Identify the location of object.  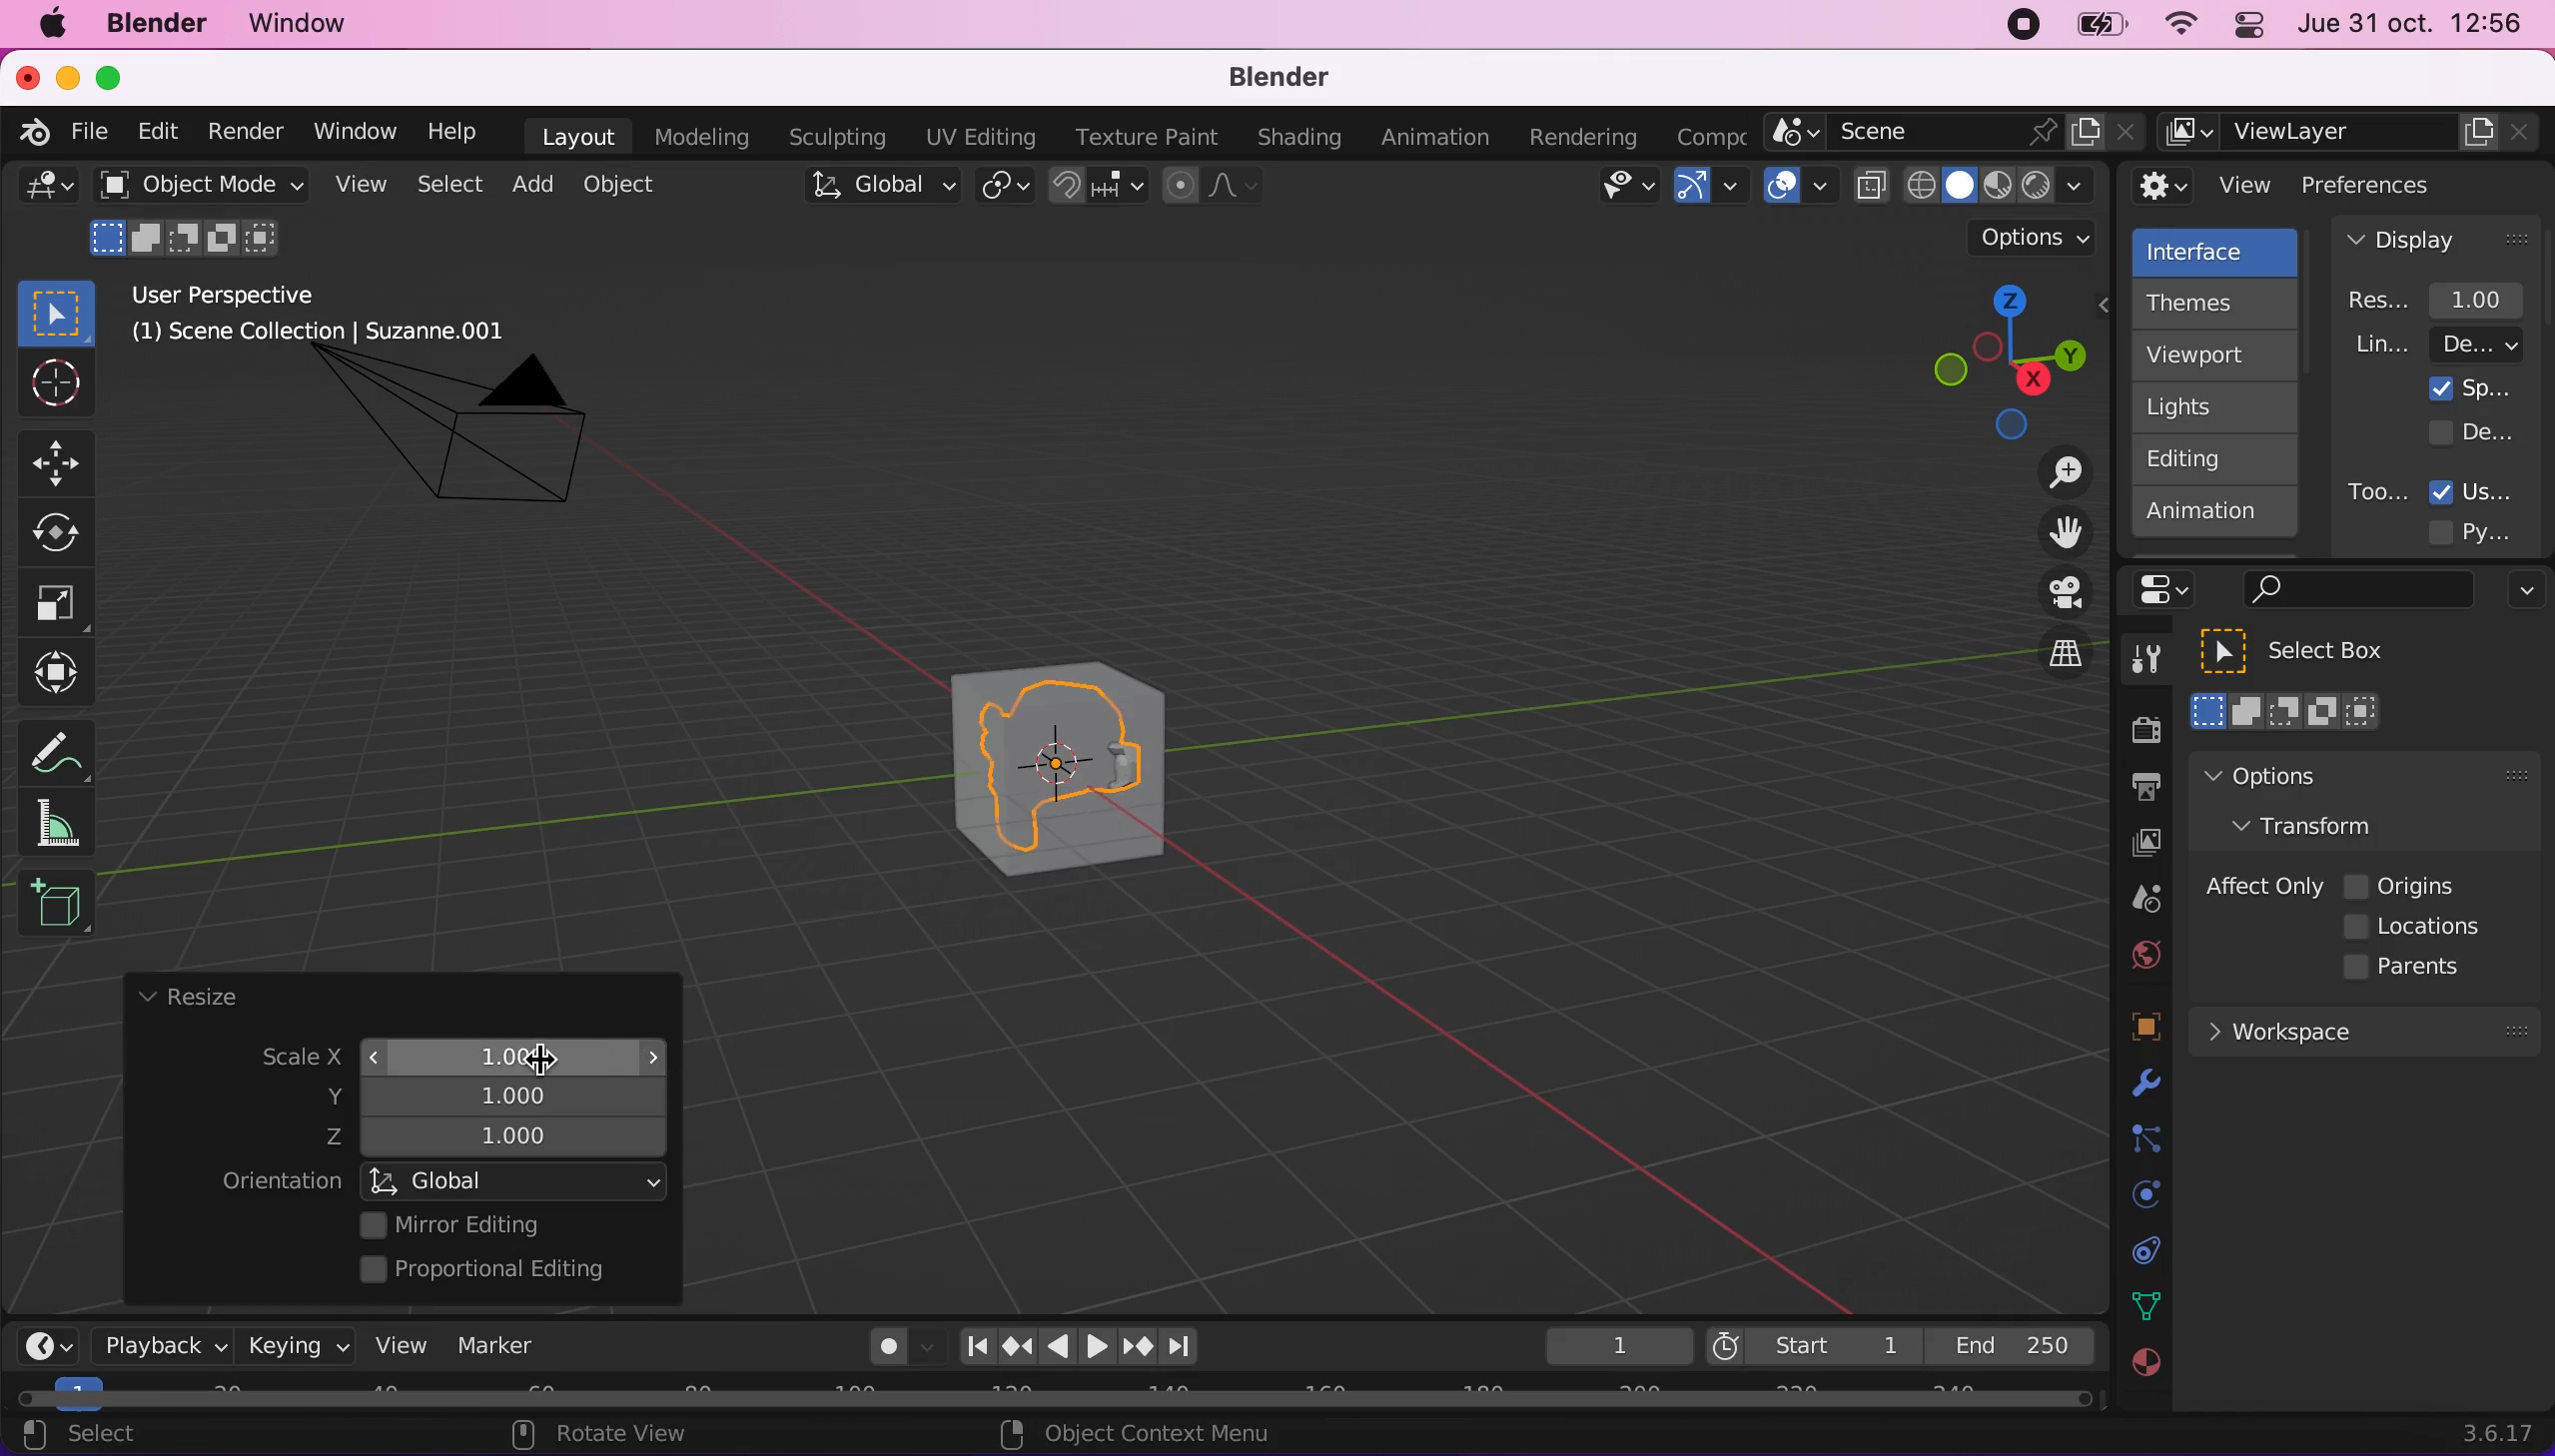
(624, 184).